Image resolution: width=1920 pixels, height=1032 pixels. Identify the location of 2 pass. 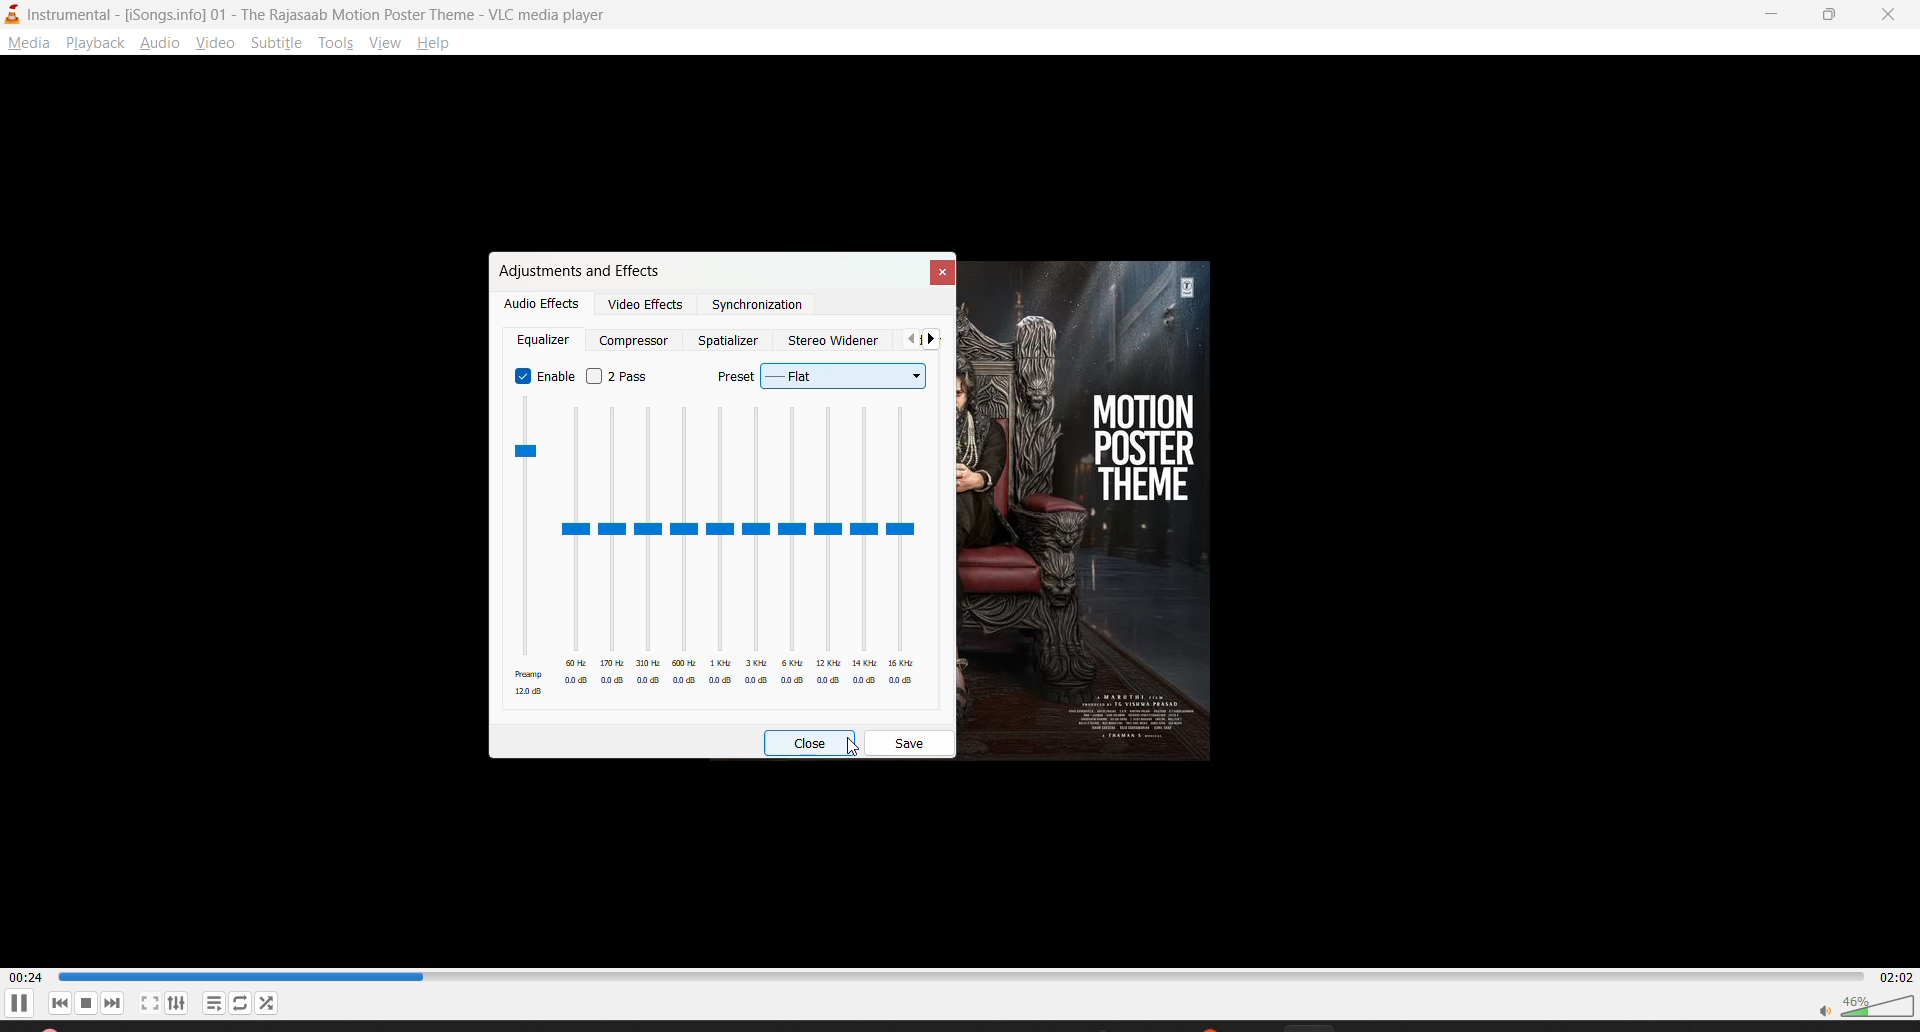
(615, 376).